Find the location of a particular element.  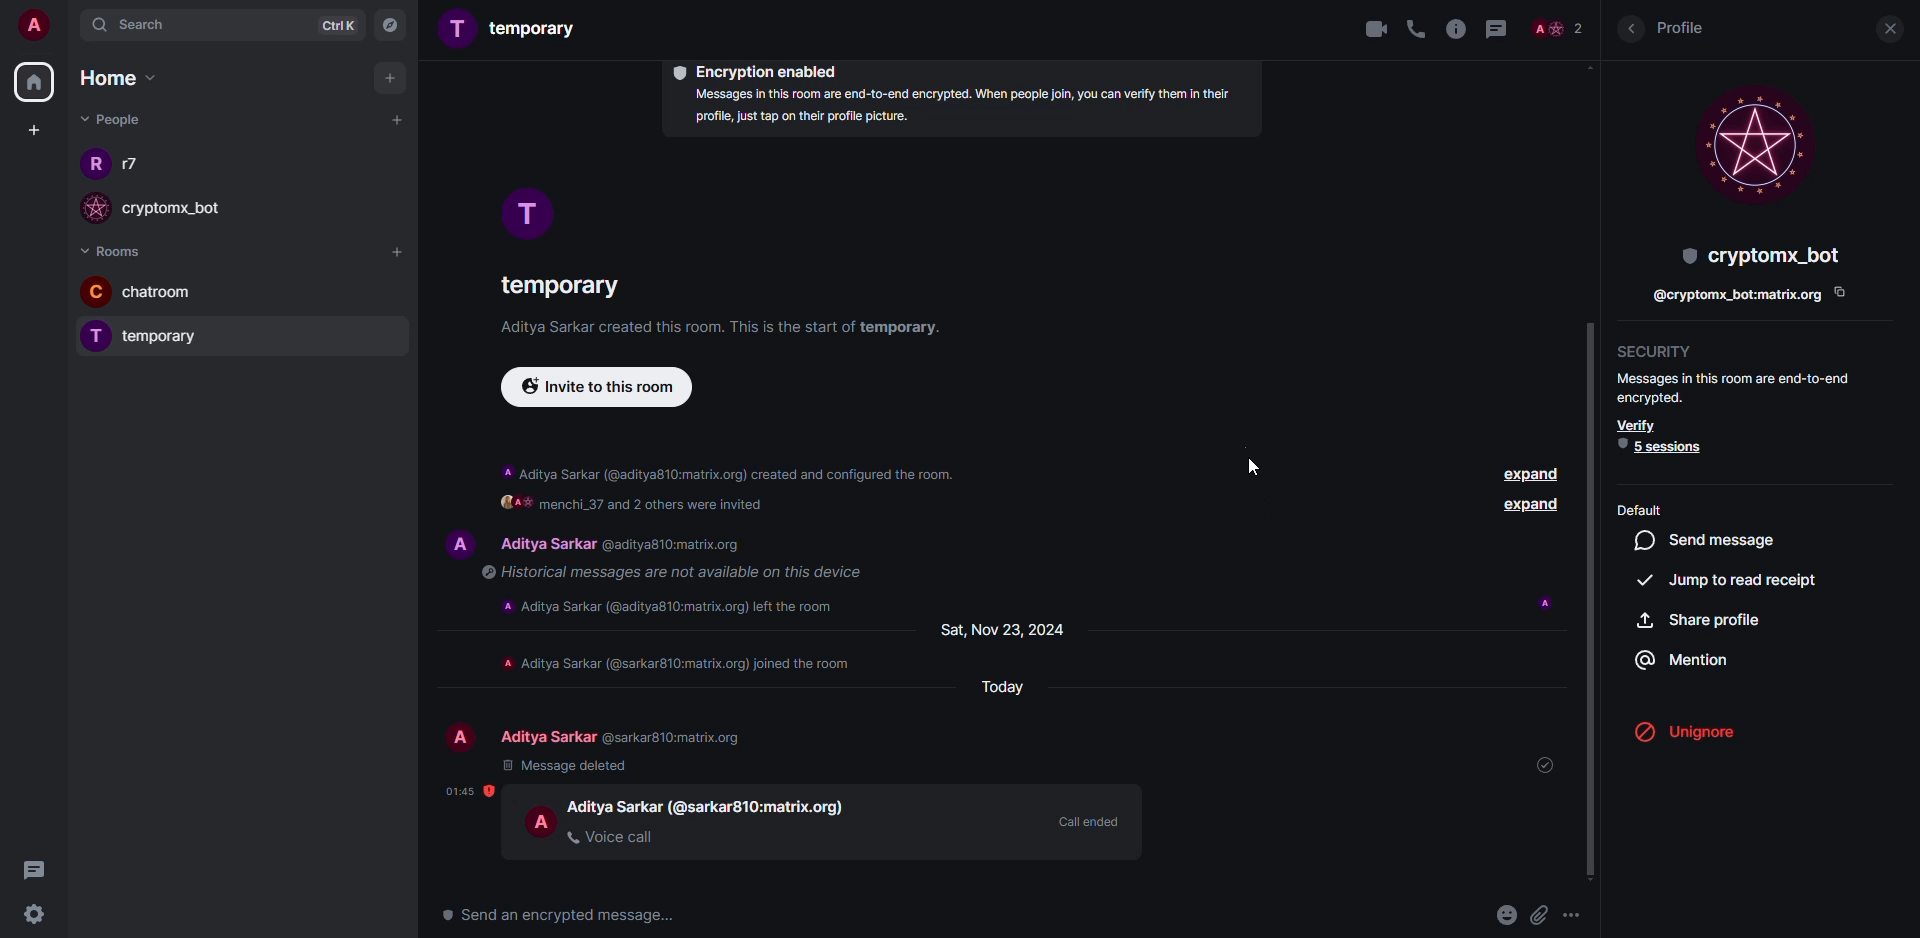

info is located at coordinates (957, 109).